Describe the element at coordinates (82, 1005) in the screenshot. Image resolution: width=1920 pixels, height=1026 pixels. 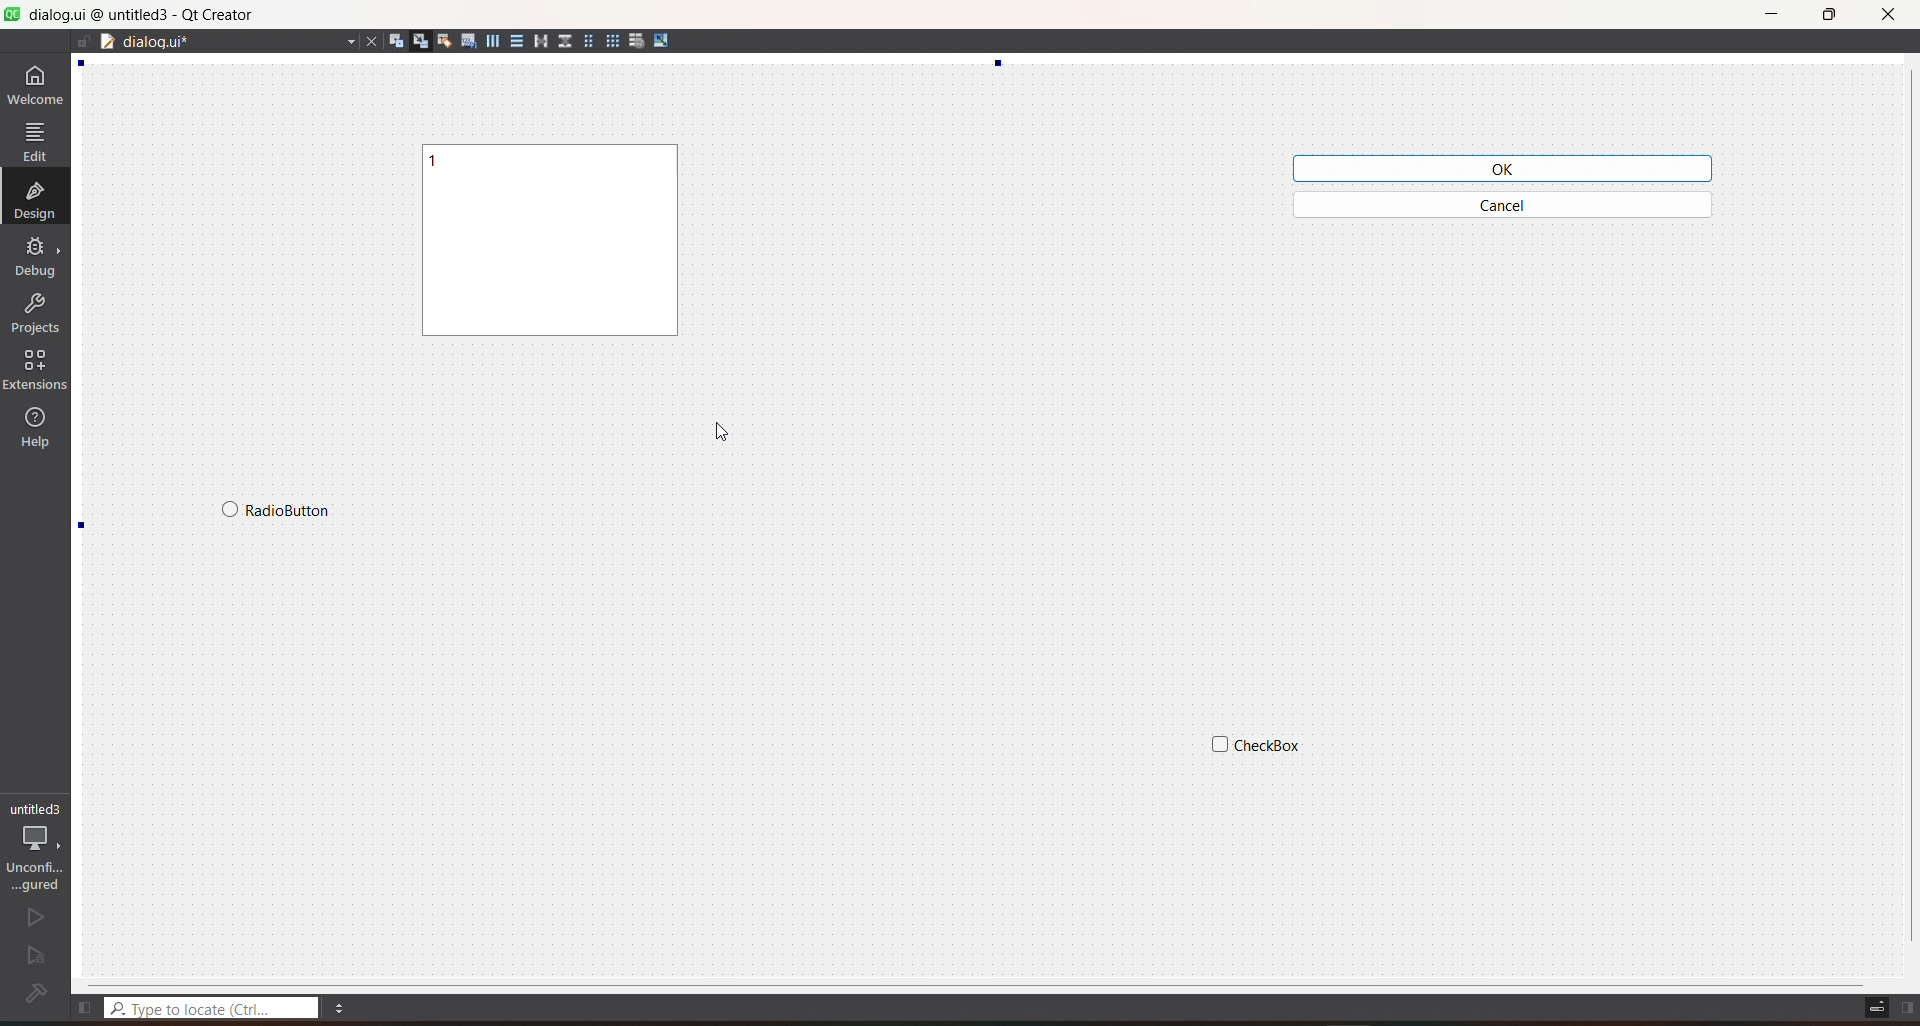
I see `show left sidebar` at that location.